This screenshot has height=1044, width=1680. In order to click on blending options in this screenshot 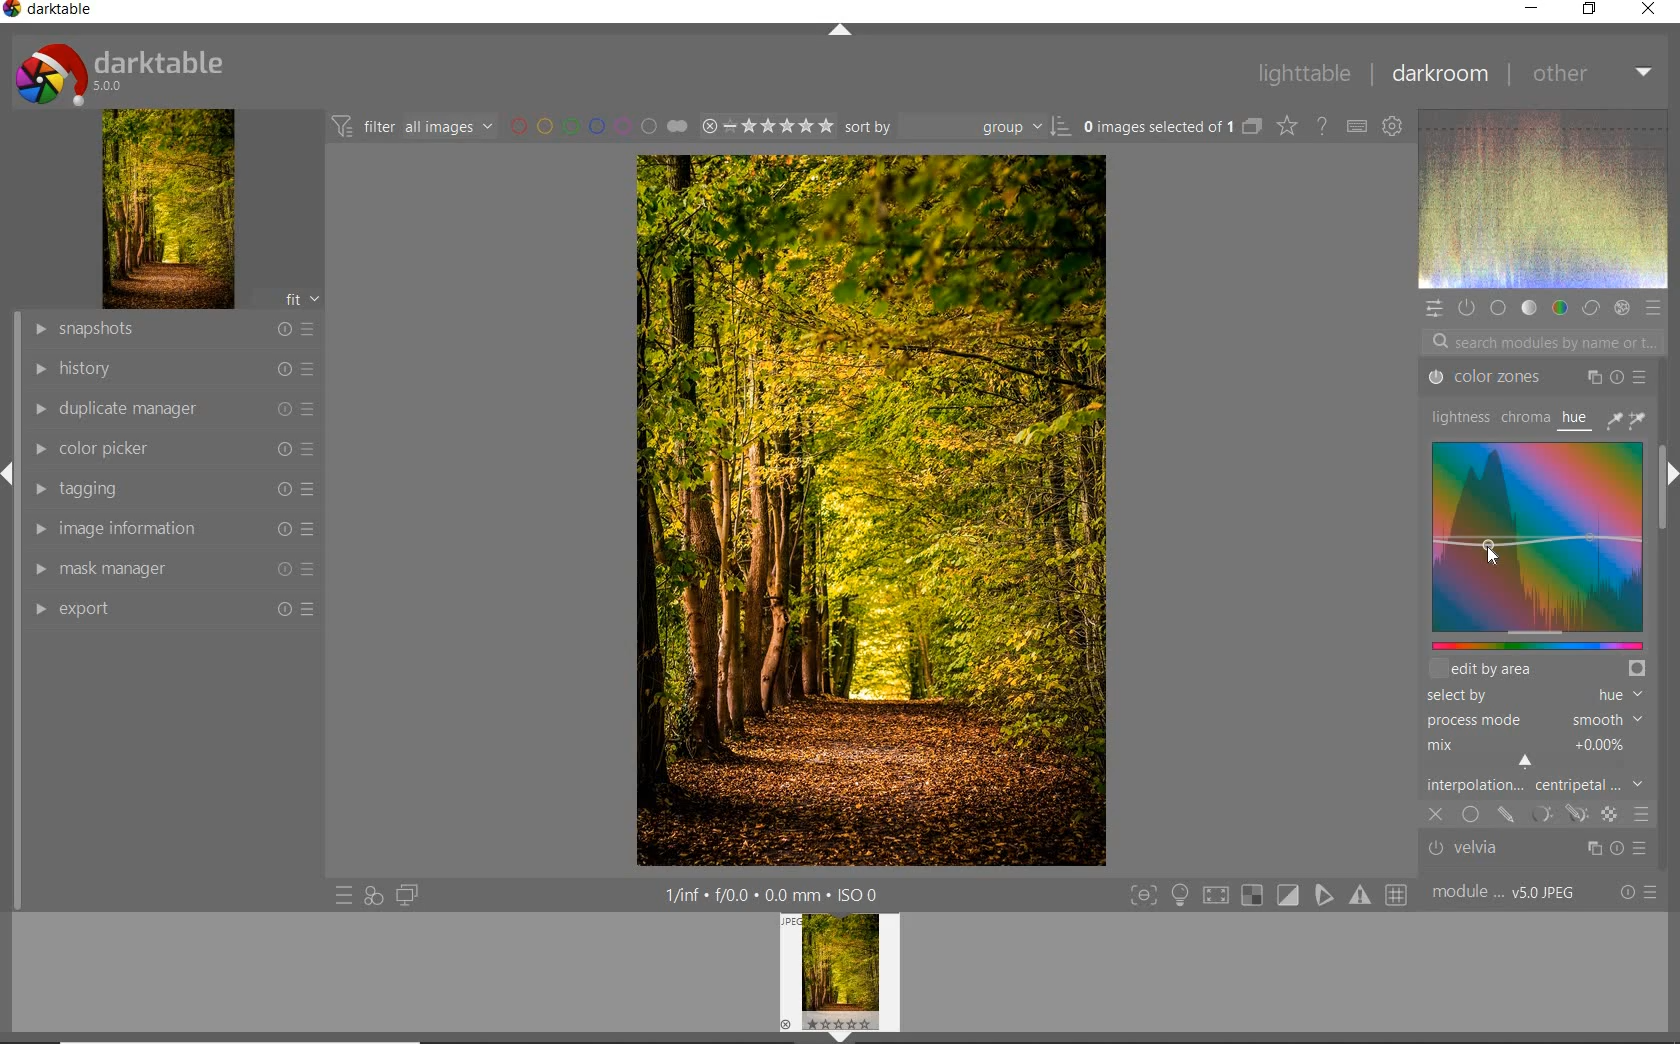, I will do `click(1641, 815)`.